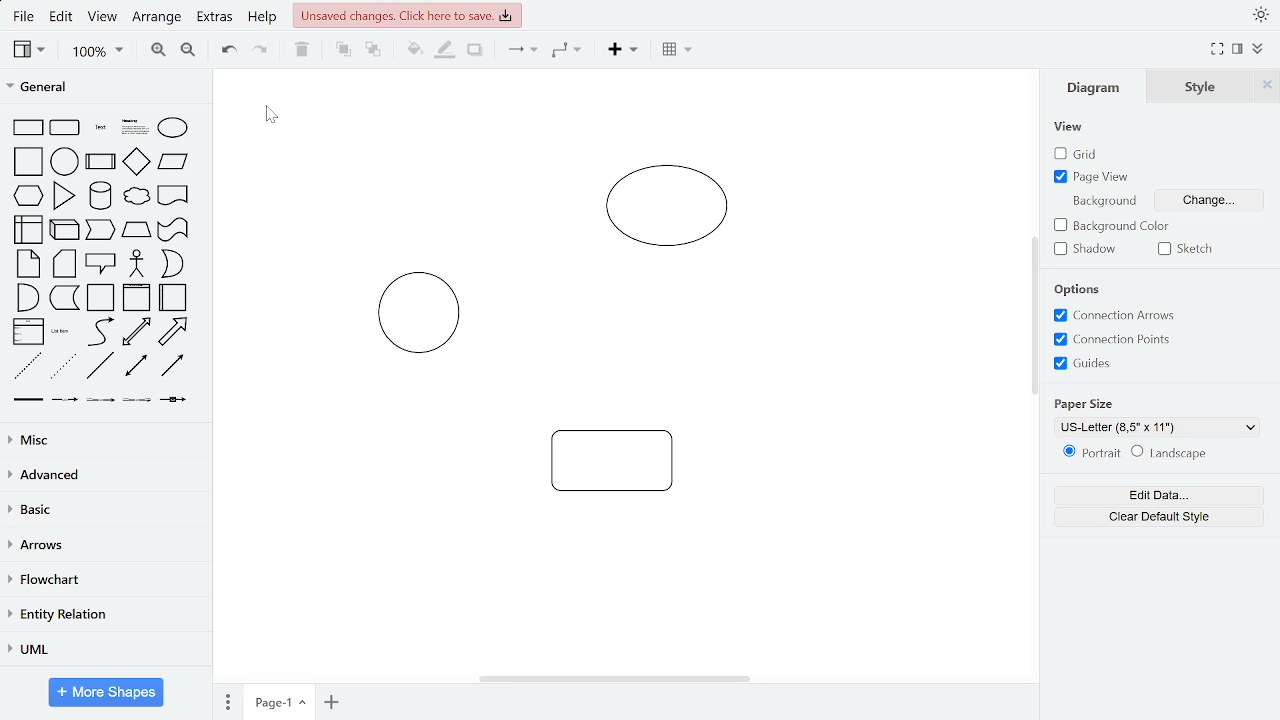  I want to click on to front, so click(342, 50).